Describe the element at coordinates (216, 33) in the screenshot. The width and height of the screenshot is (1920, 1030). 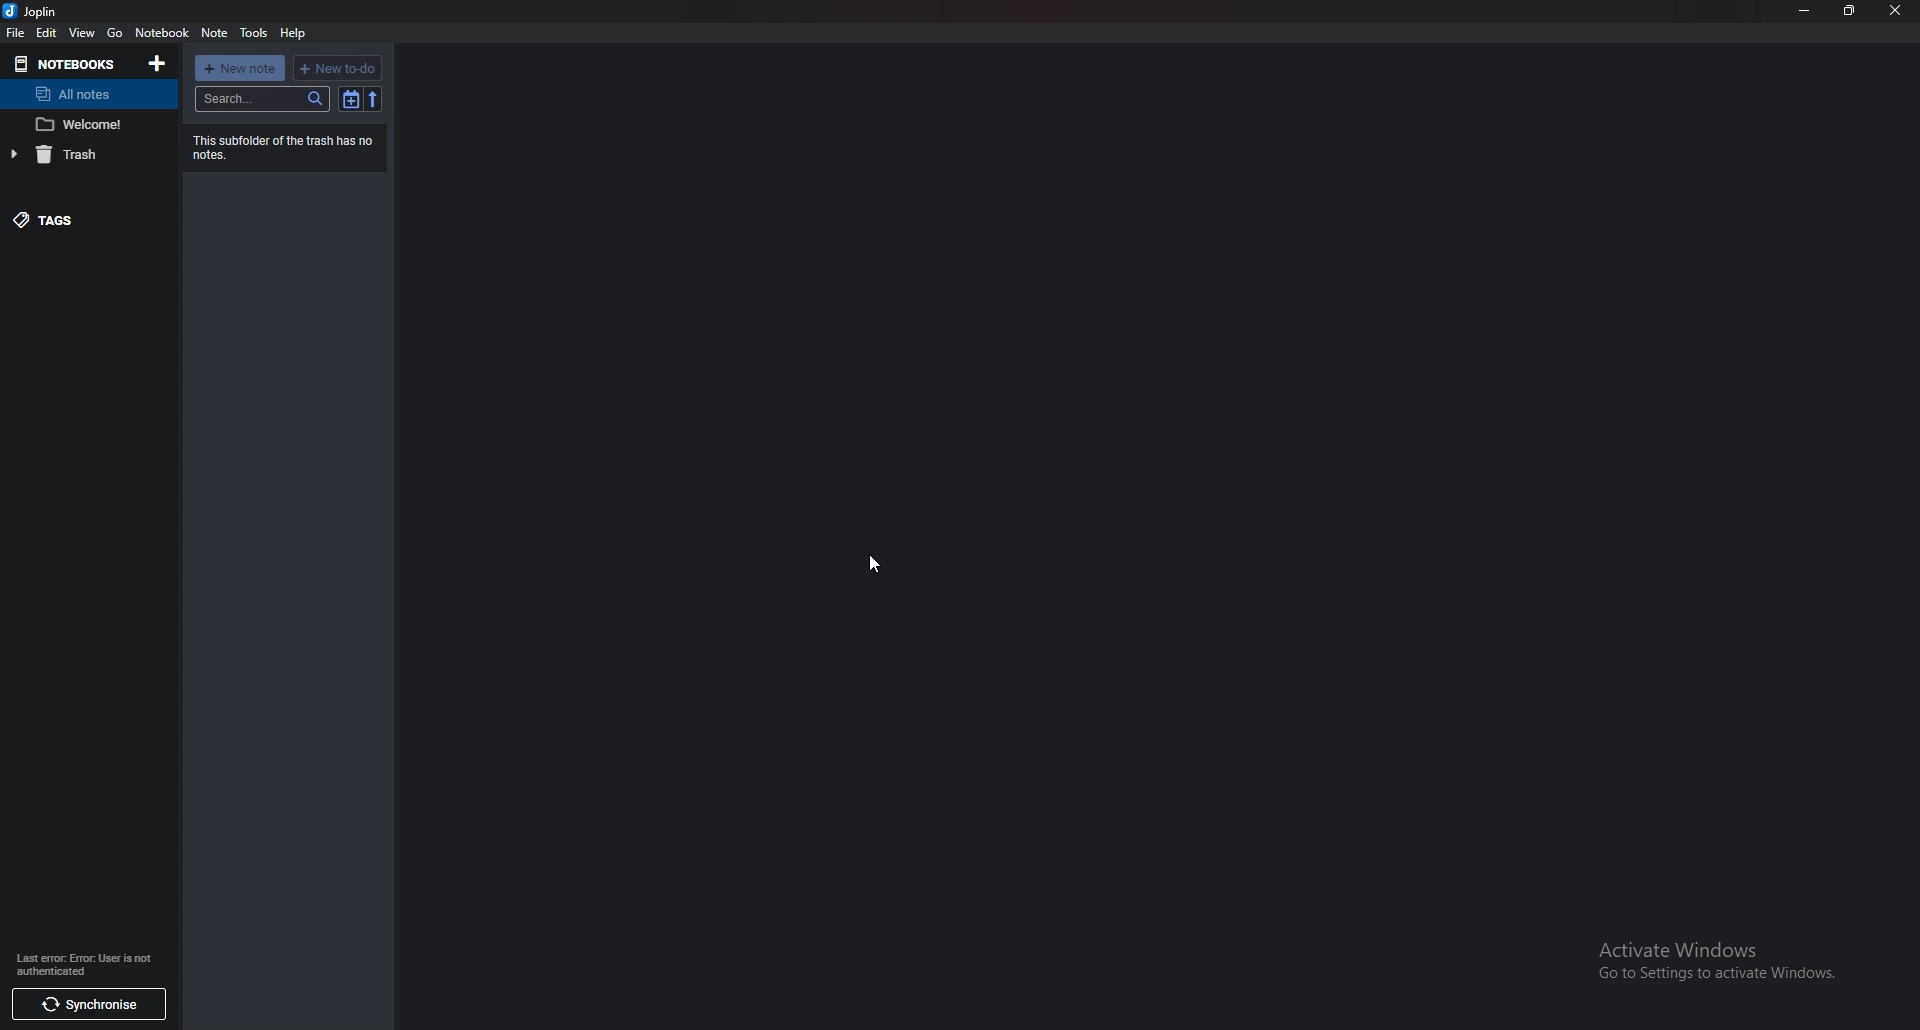
I see `note` at that location.